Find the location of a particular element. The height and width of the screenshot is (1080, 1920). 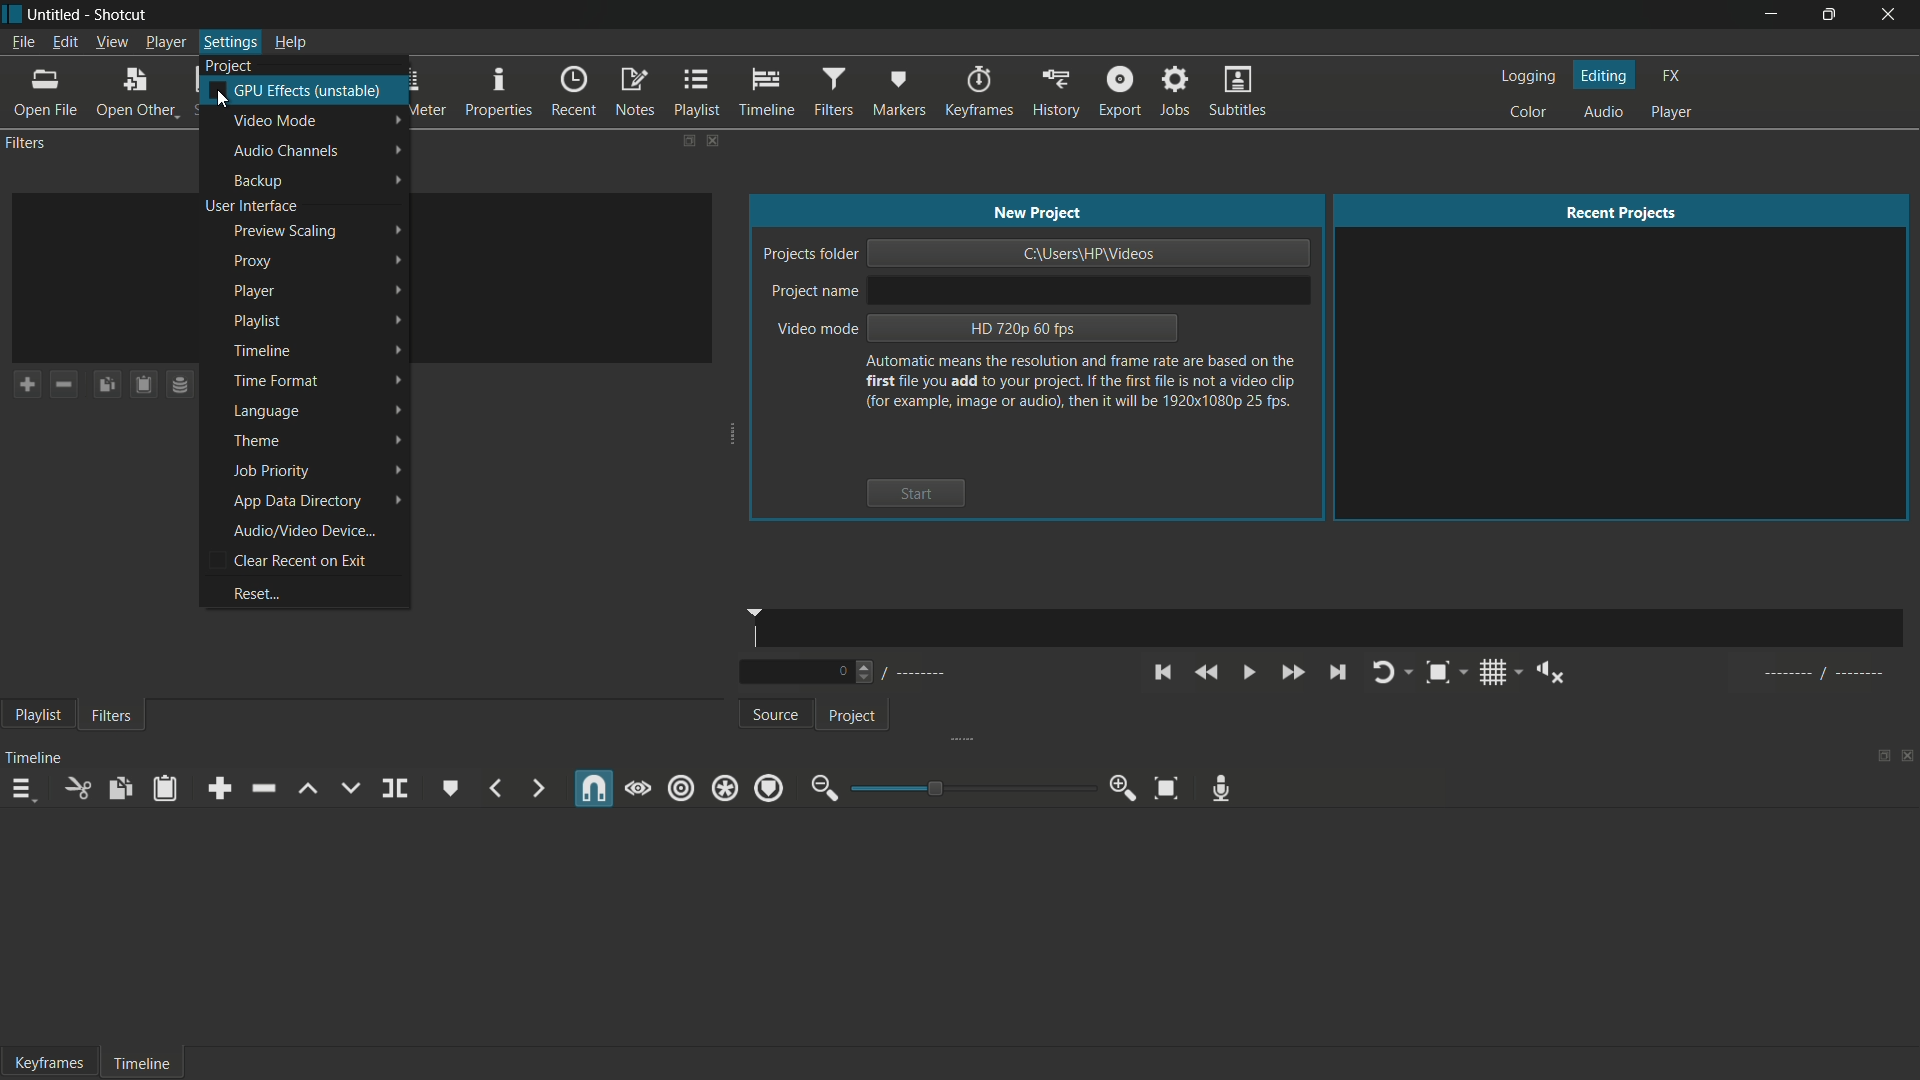

previous marker is located at coordinates (495, 790).